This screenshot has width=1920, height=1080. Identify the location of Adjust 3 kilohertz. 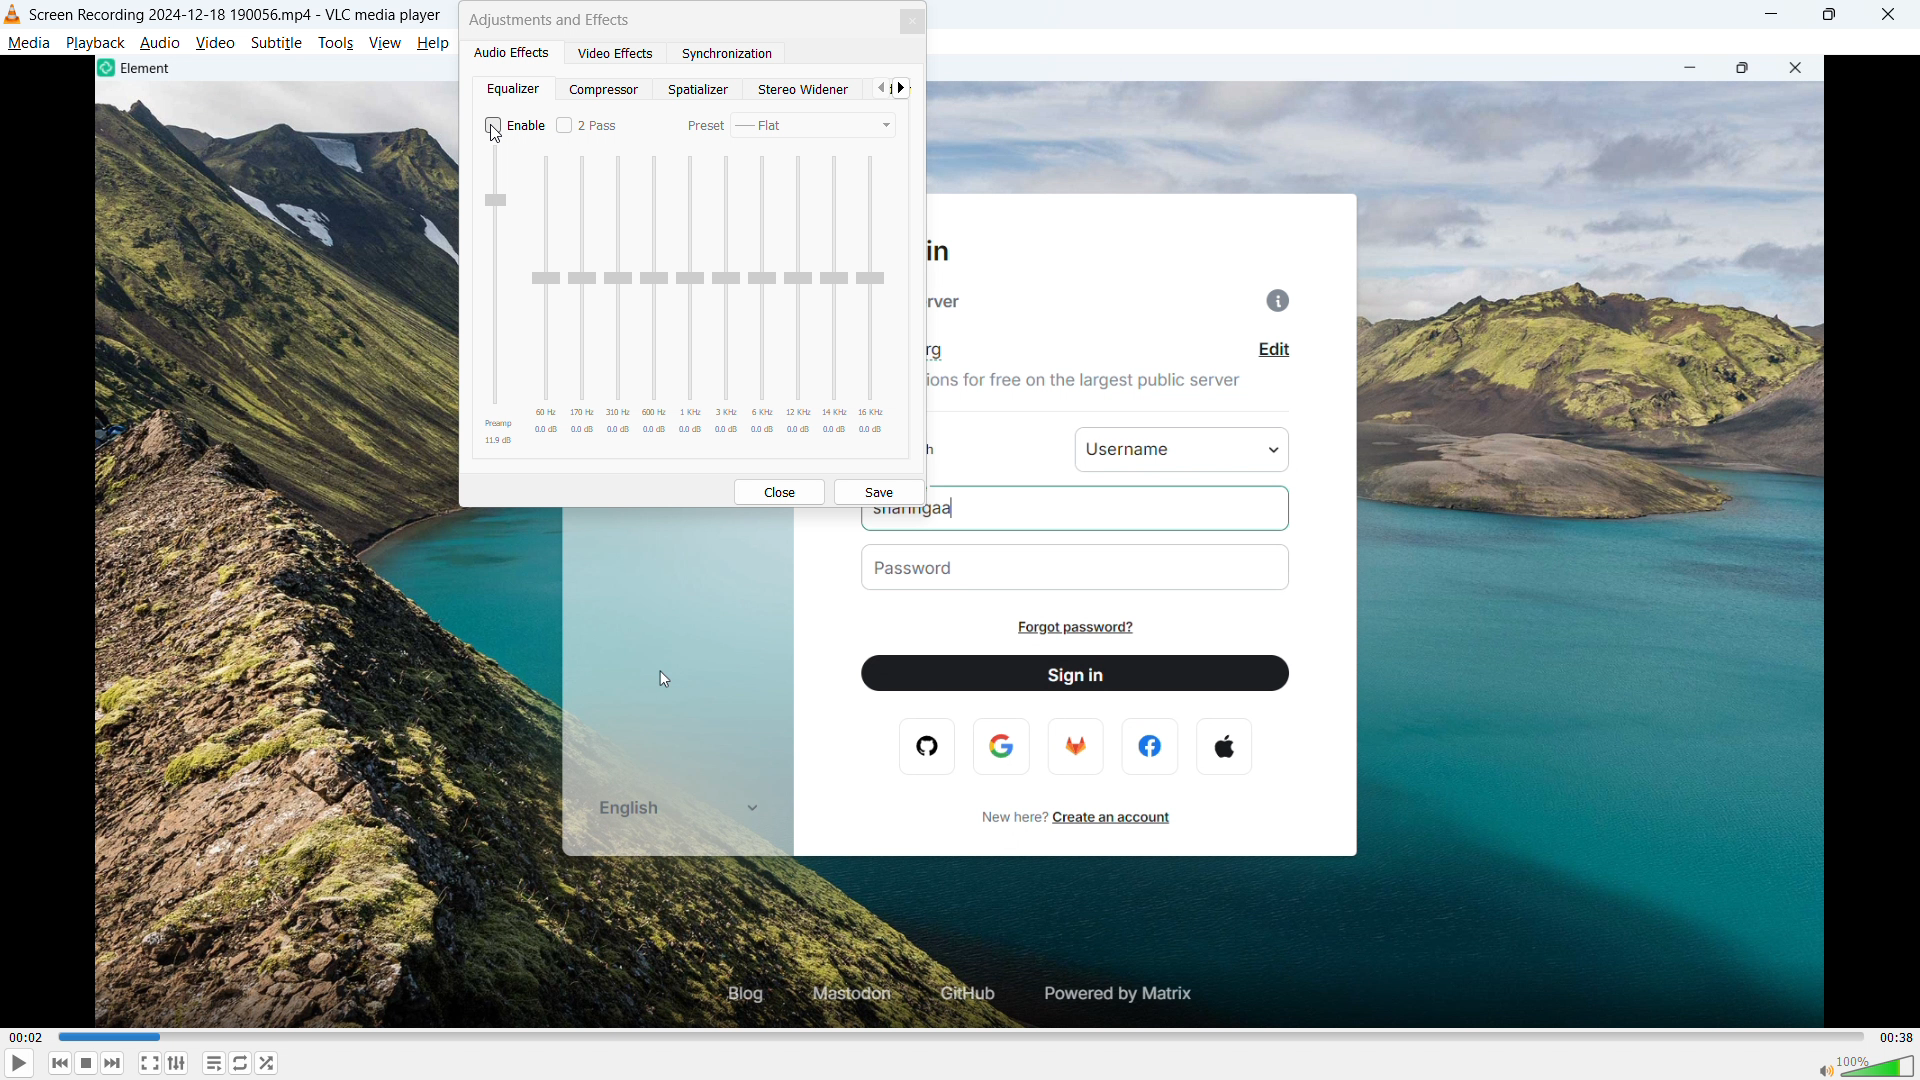
(726, 296).